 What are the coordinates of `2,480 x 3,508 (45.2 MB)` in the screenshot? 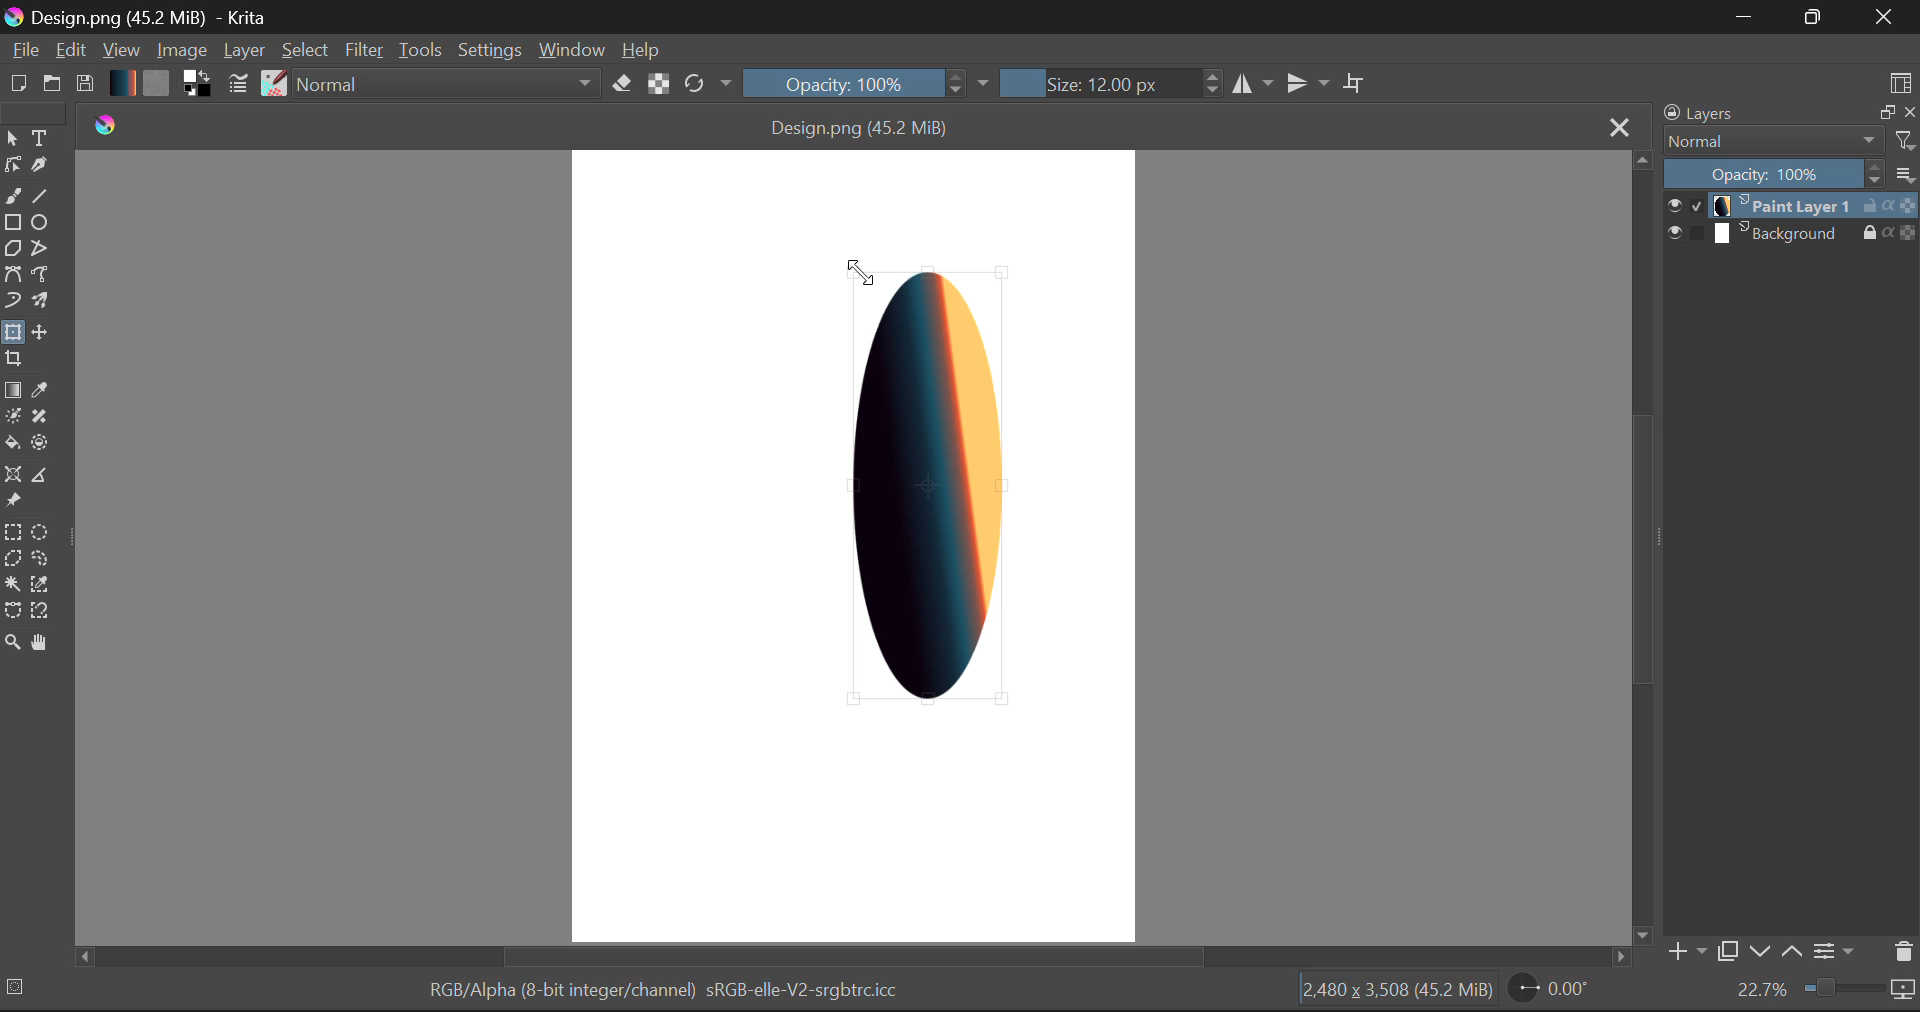 It's located at (1396, 993).